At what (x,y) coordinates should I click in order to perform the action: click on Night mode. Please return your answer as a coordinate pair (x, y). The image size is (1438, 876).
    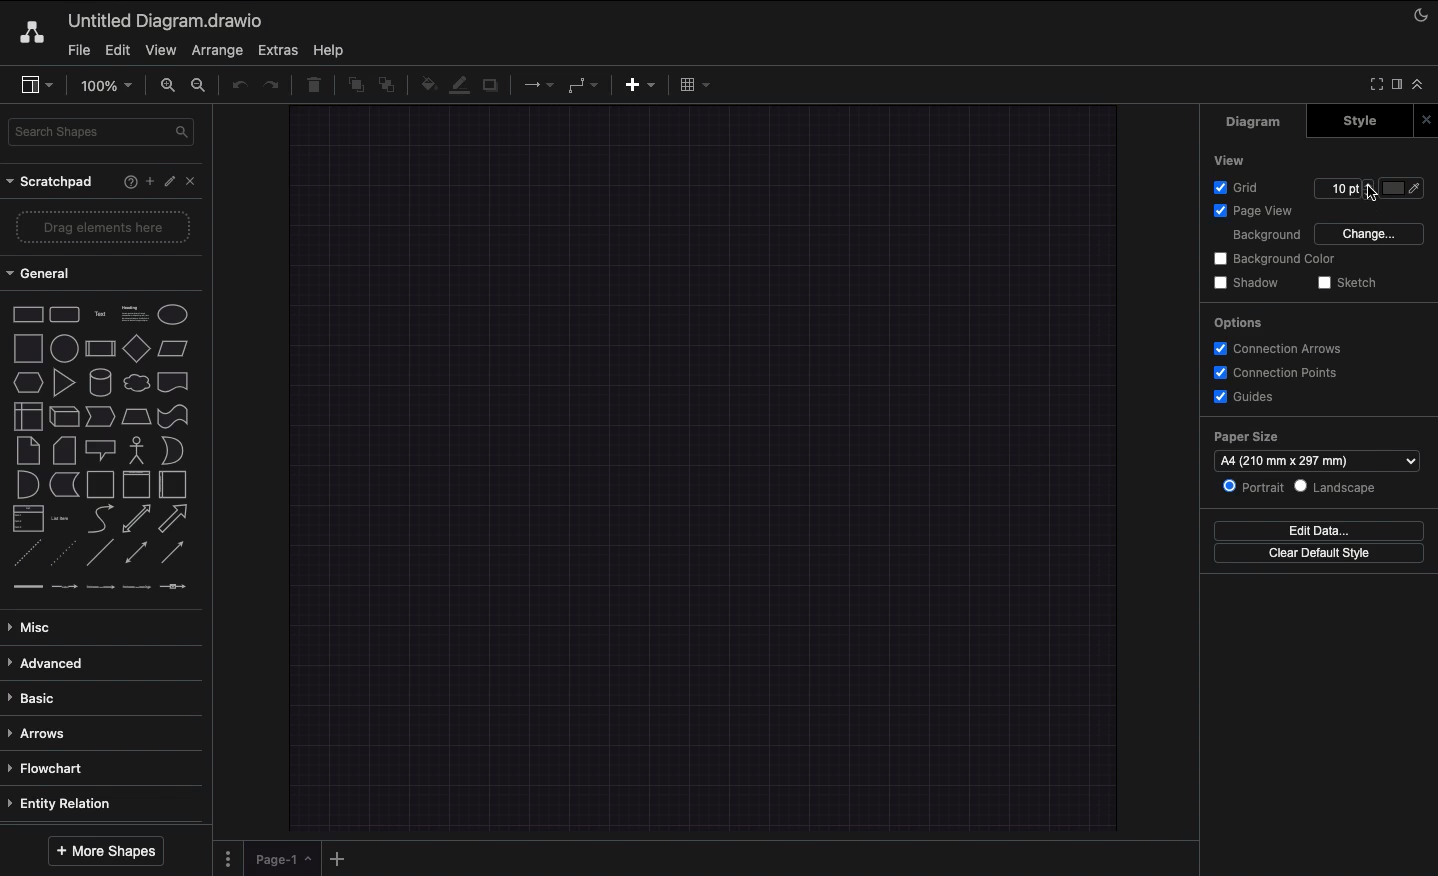
    Looking at the image, I should click on (1421, 18).